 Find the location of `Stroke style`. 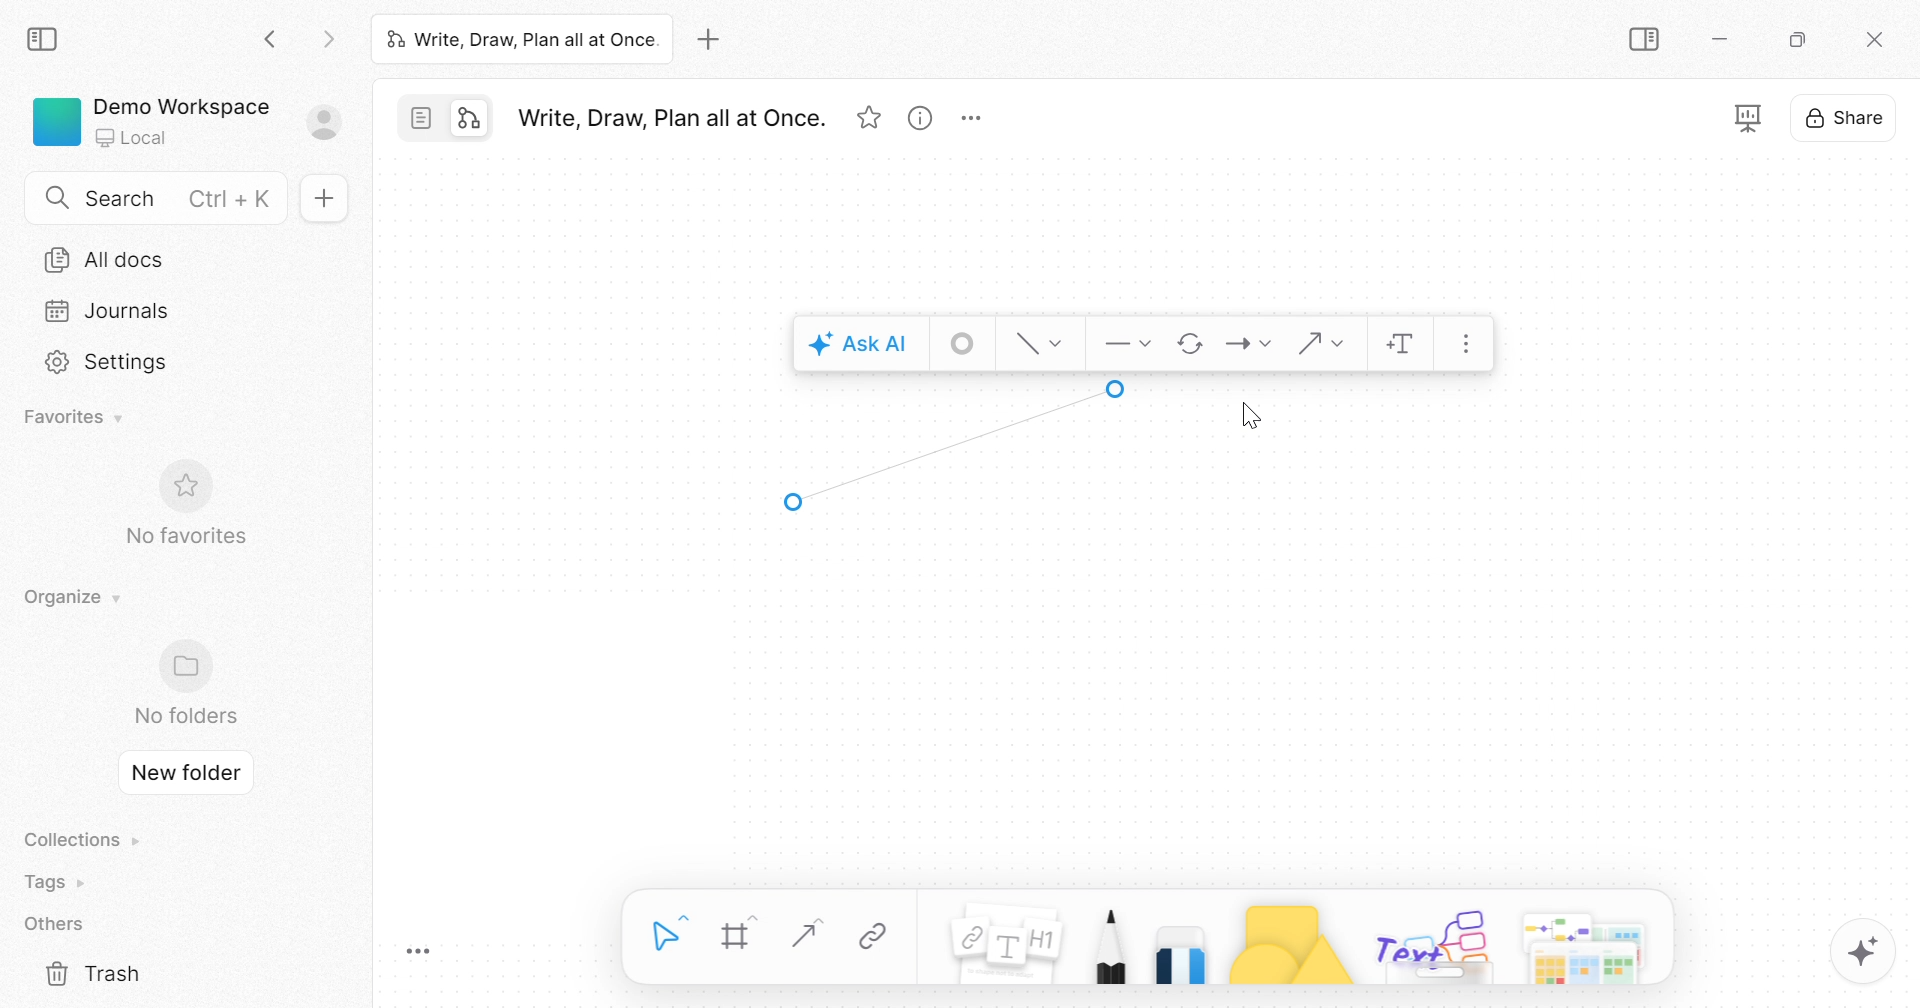

Stroke style is located at coordinates (964, 344).